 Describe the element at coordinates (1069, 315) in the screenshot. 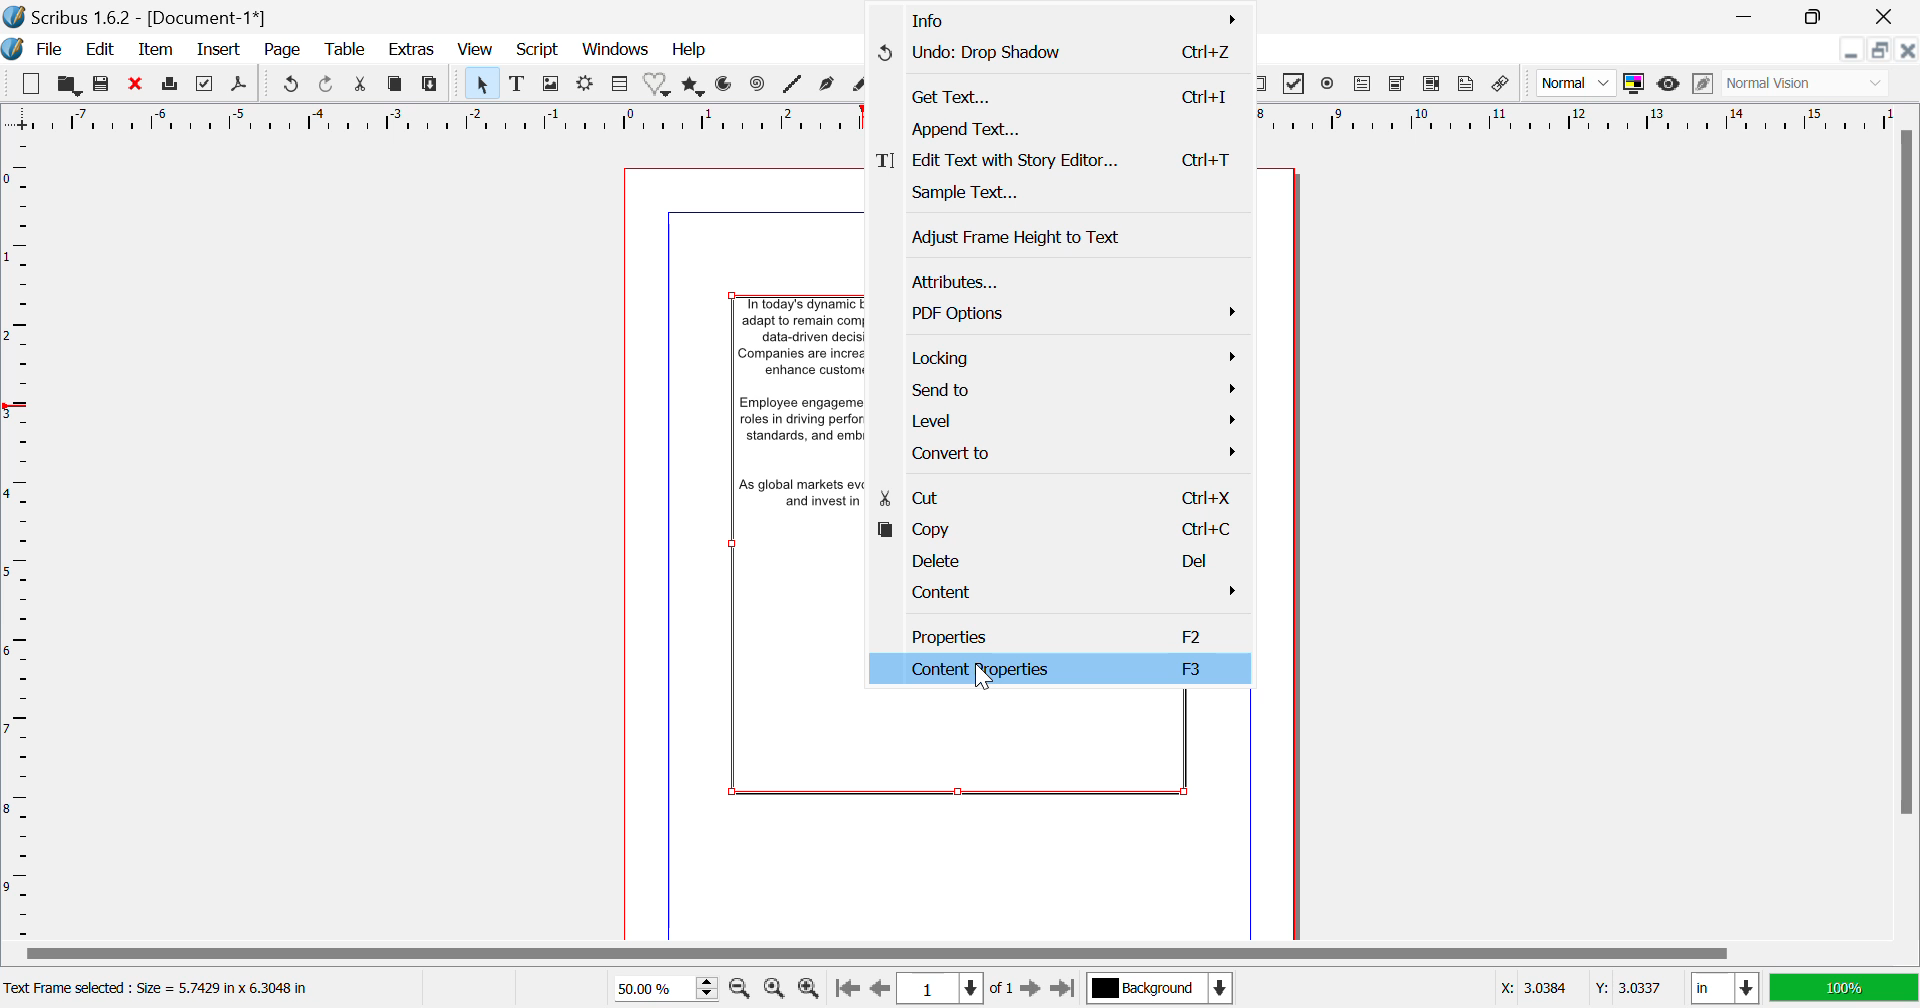

I see `PDF Options` at that location.